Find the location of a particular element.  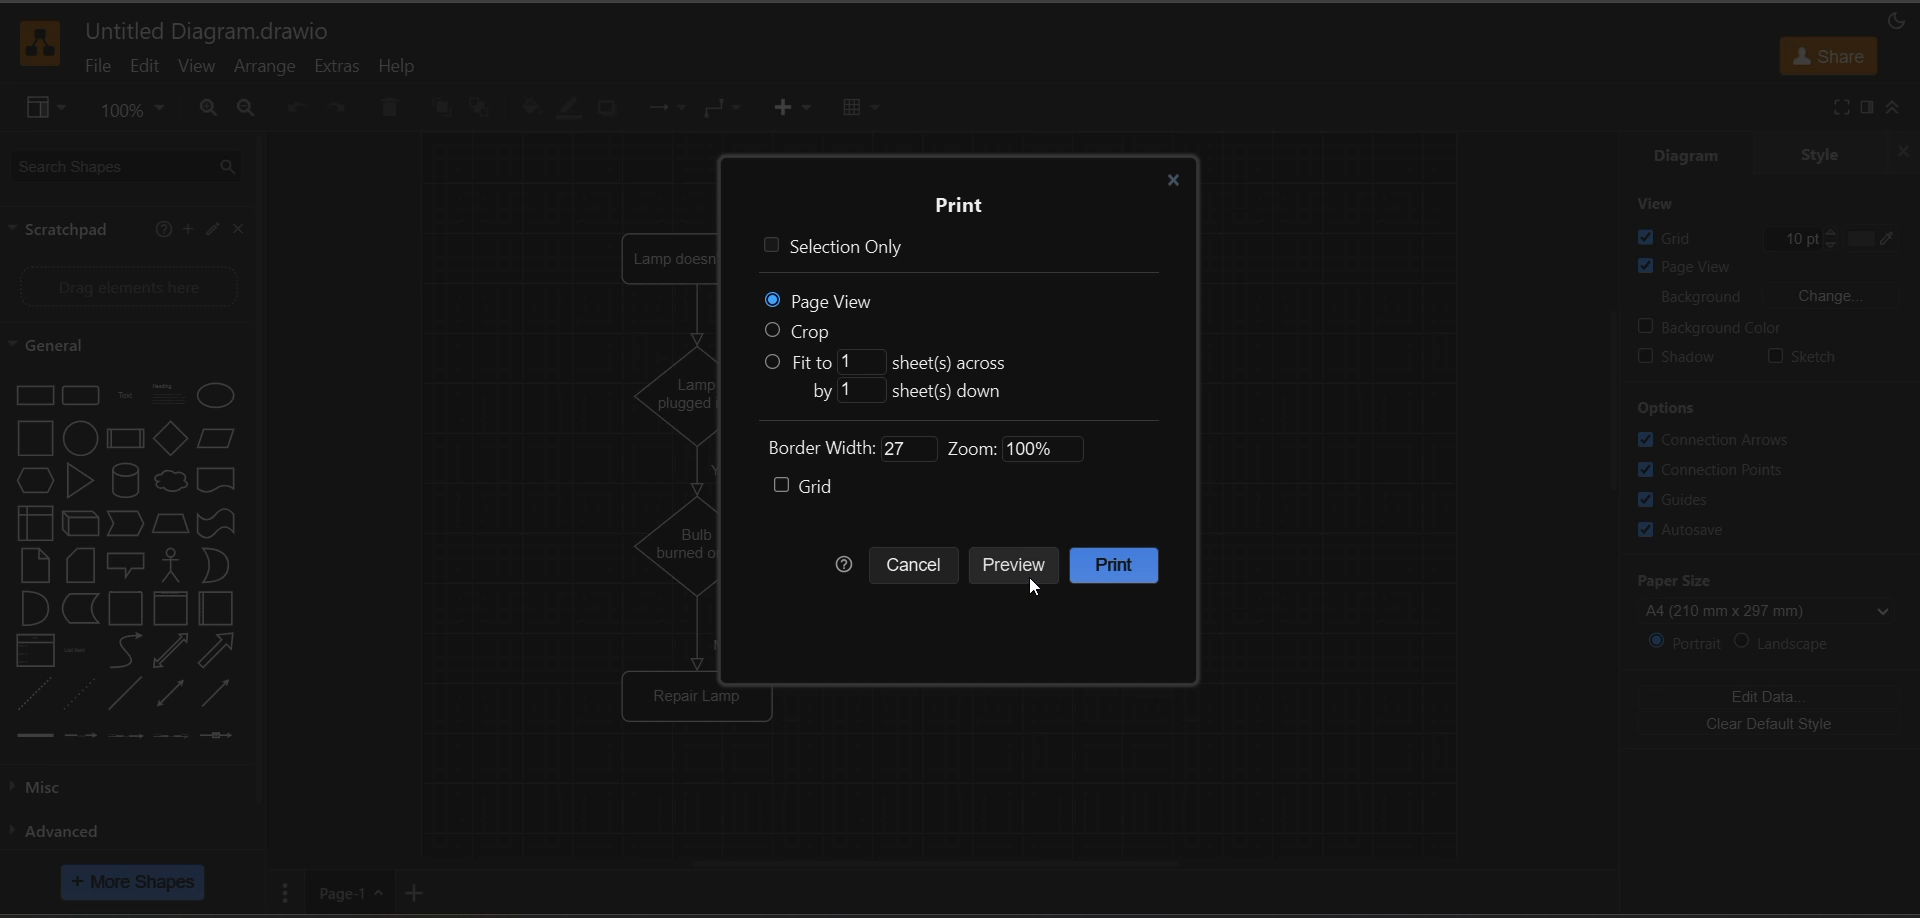

horizontal scroll bar is located at coordinates (933, 872).